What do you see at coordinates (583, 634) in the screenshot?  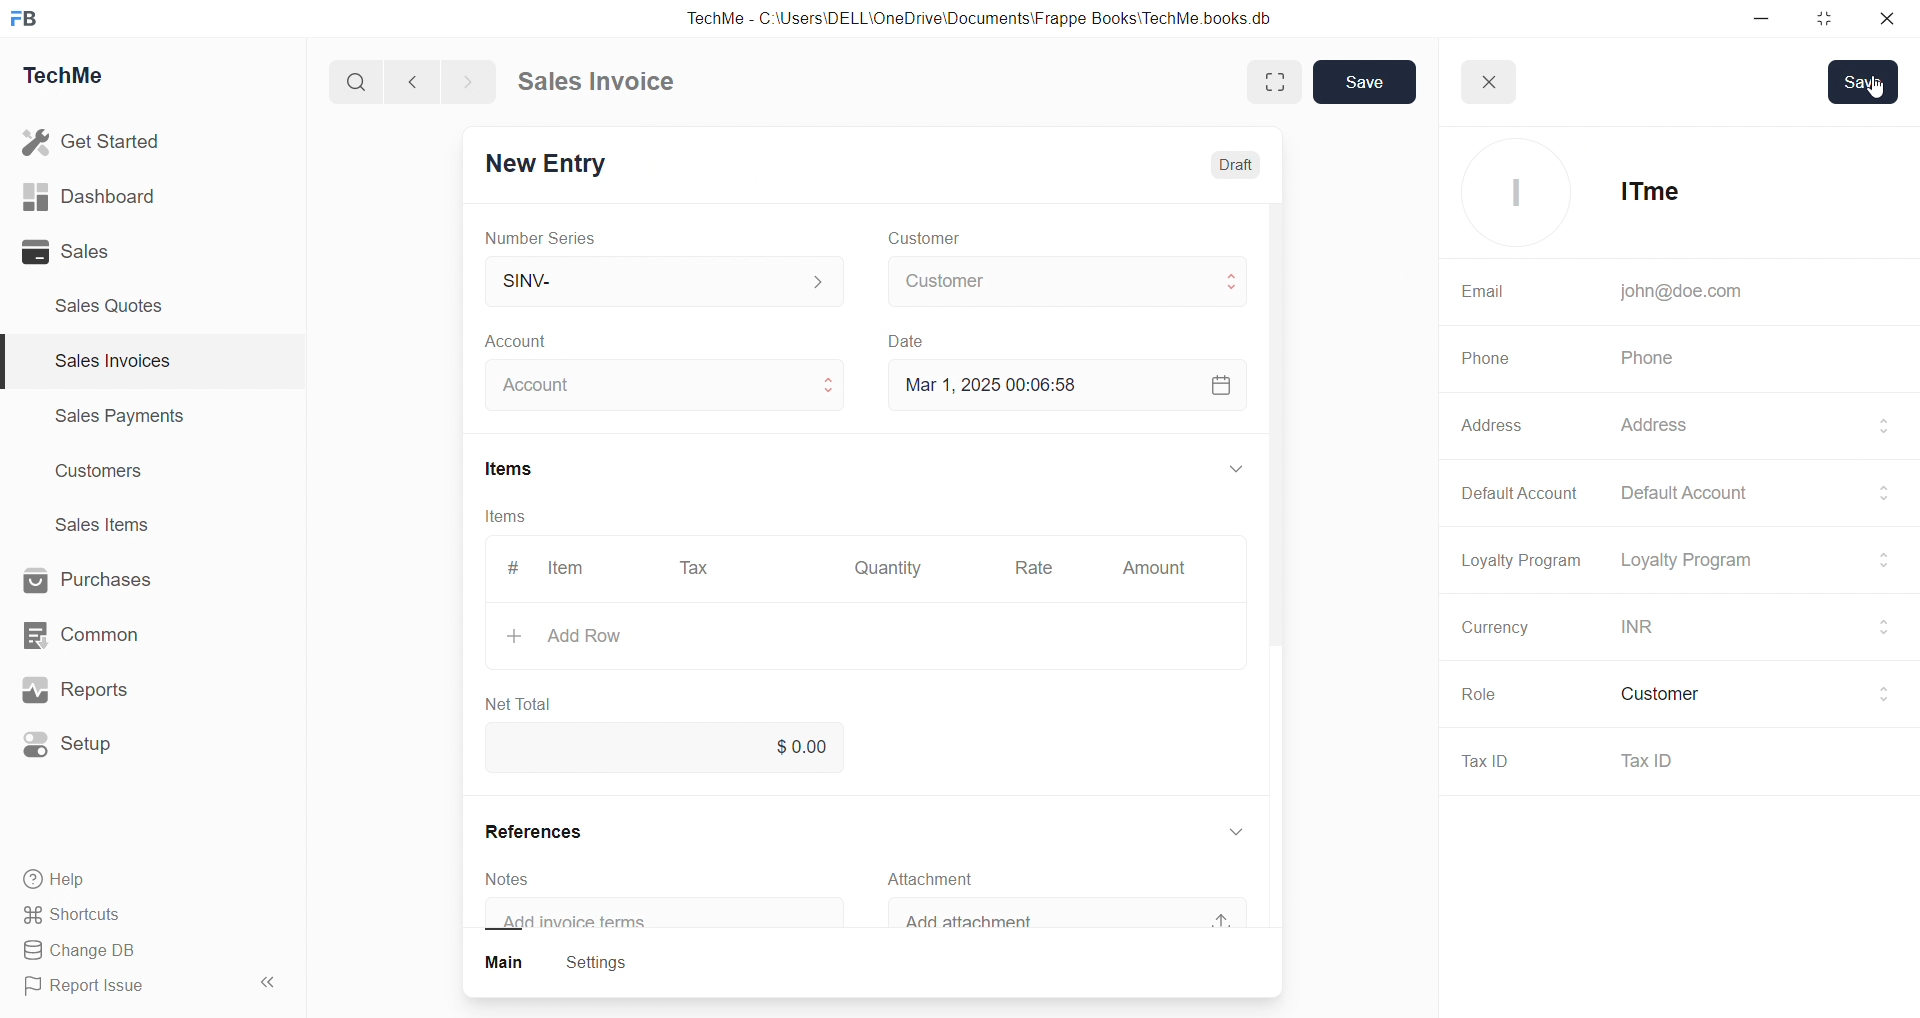 I see `+ Add Row` at bounding box center [583, 634].